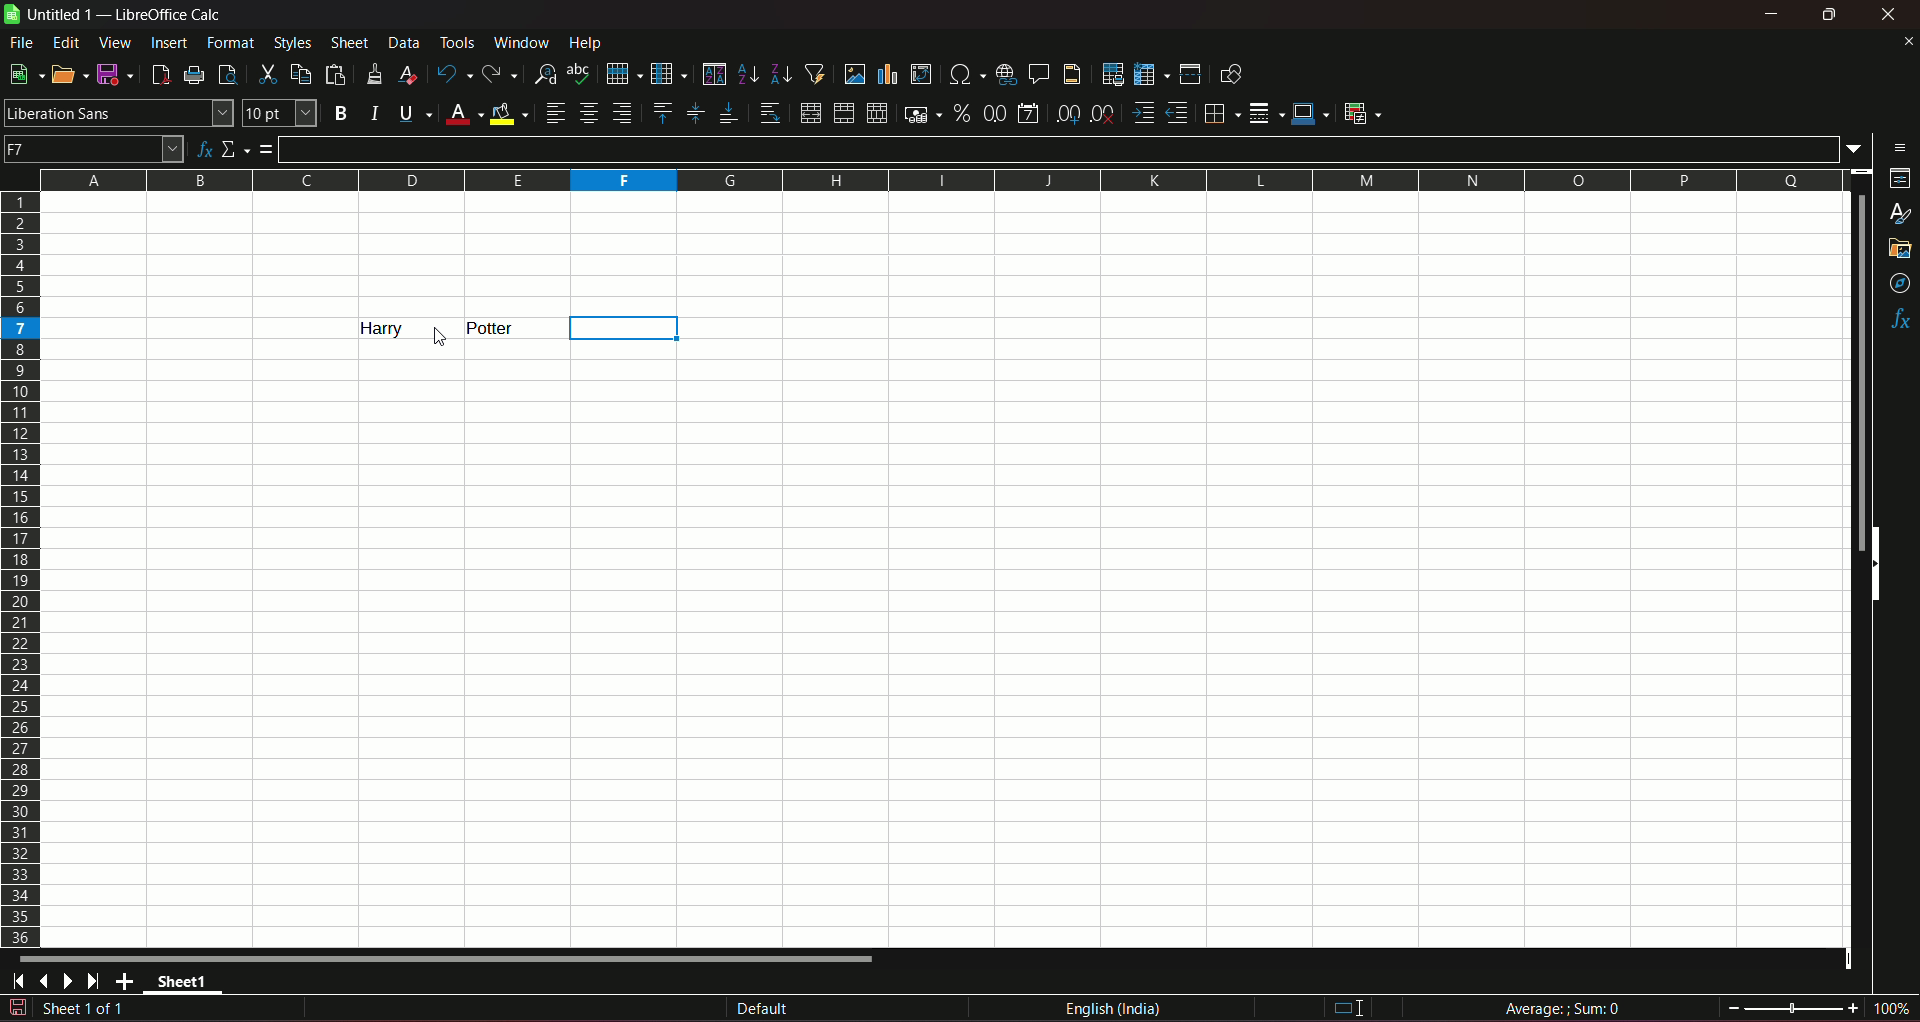 This screenshot has height=1022, width=1920. Describe the element at coordinates (236, 148) in the screenshot. I see `select function` at that location.